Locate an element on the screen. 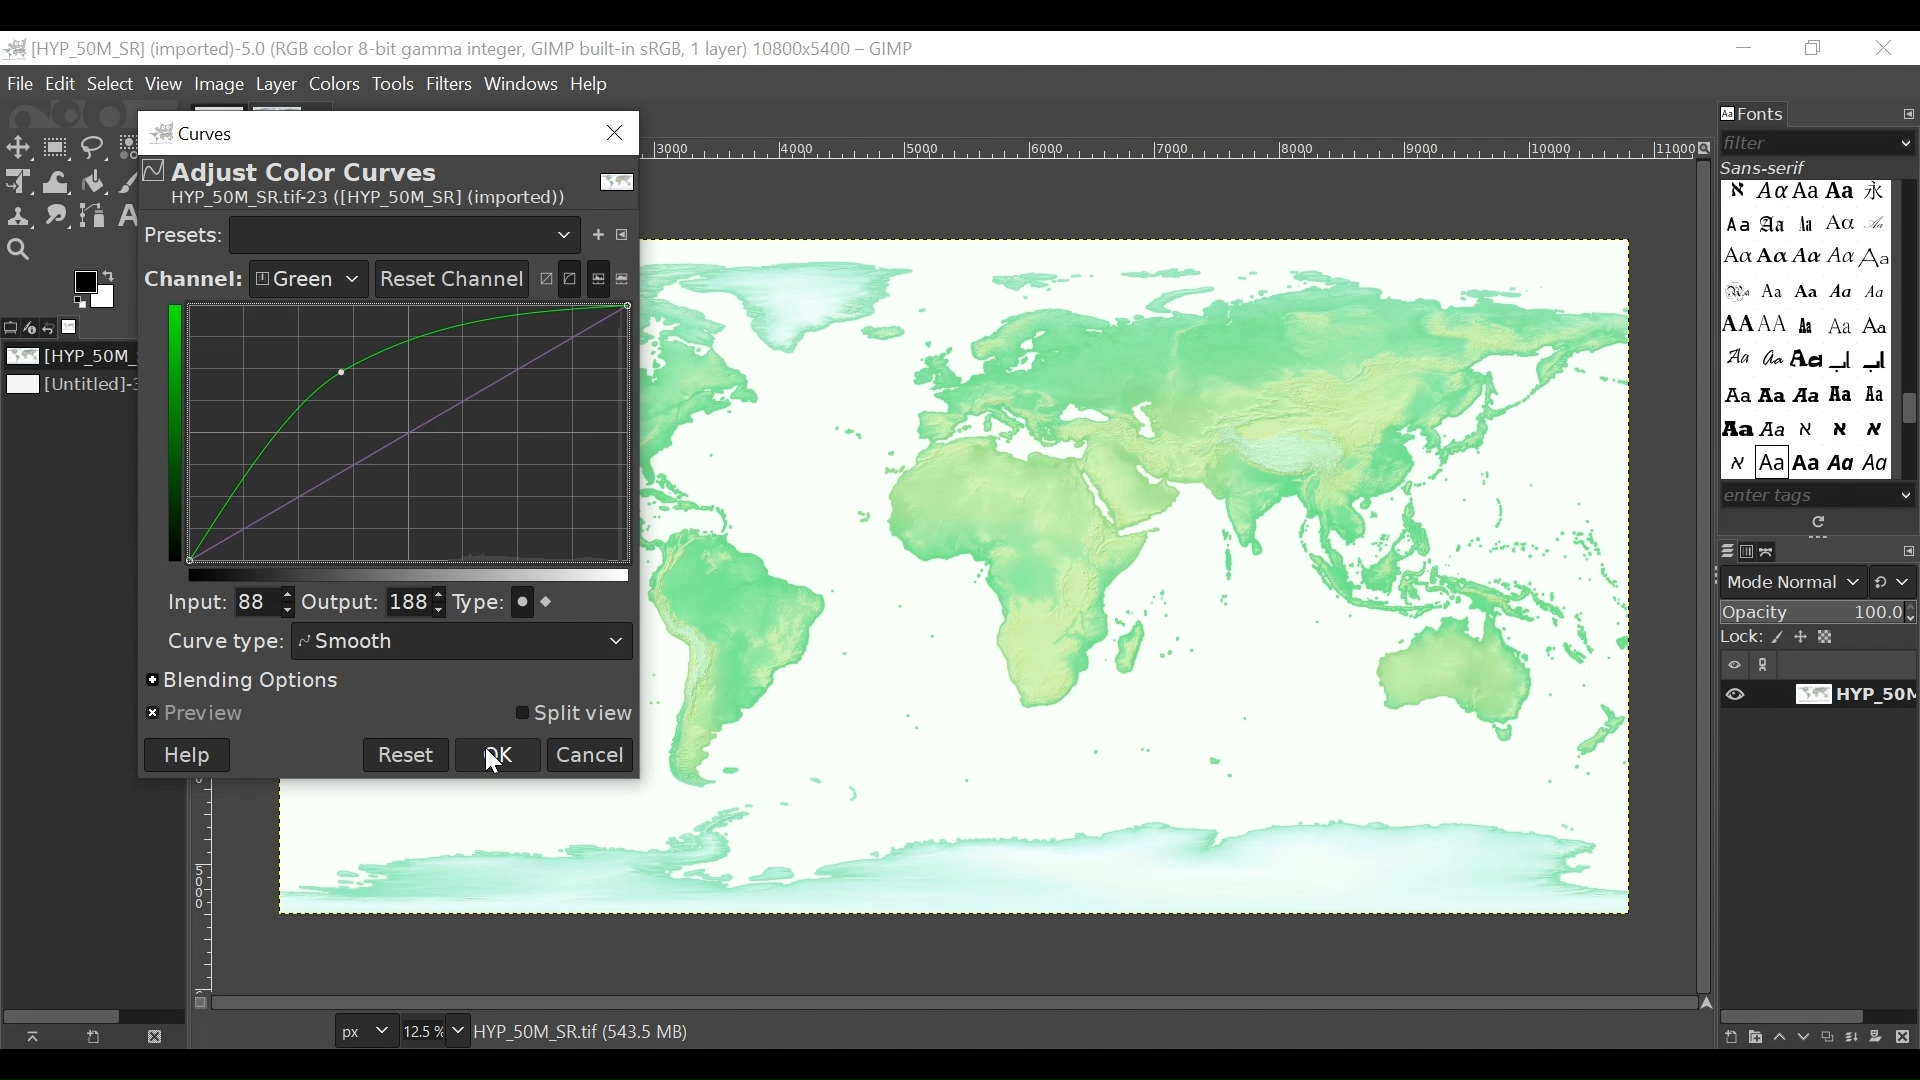  Clone tool is located at coordinates (18, 216).